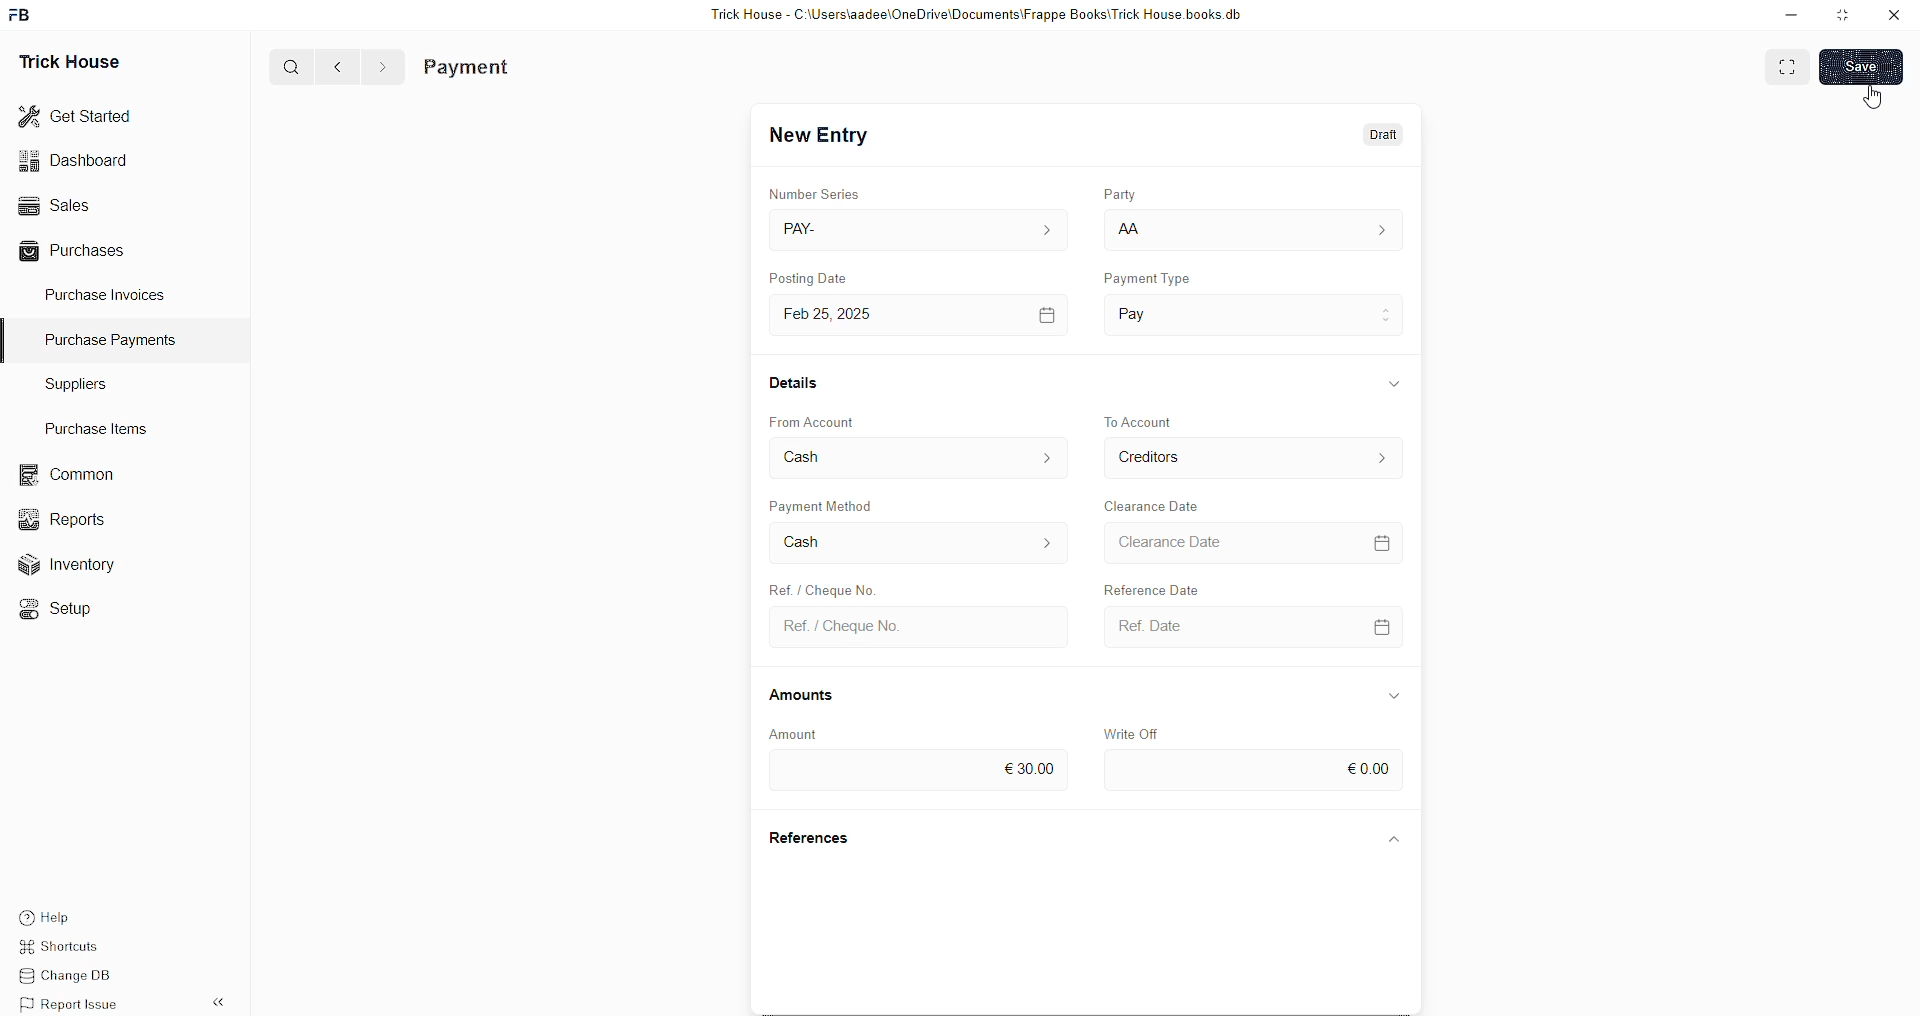 This screenshot has height=1016, width=1920. Describe the element at coordinates (284, 65) in the screenshot. I see `Q` at that location.